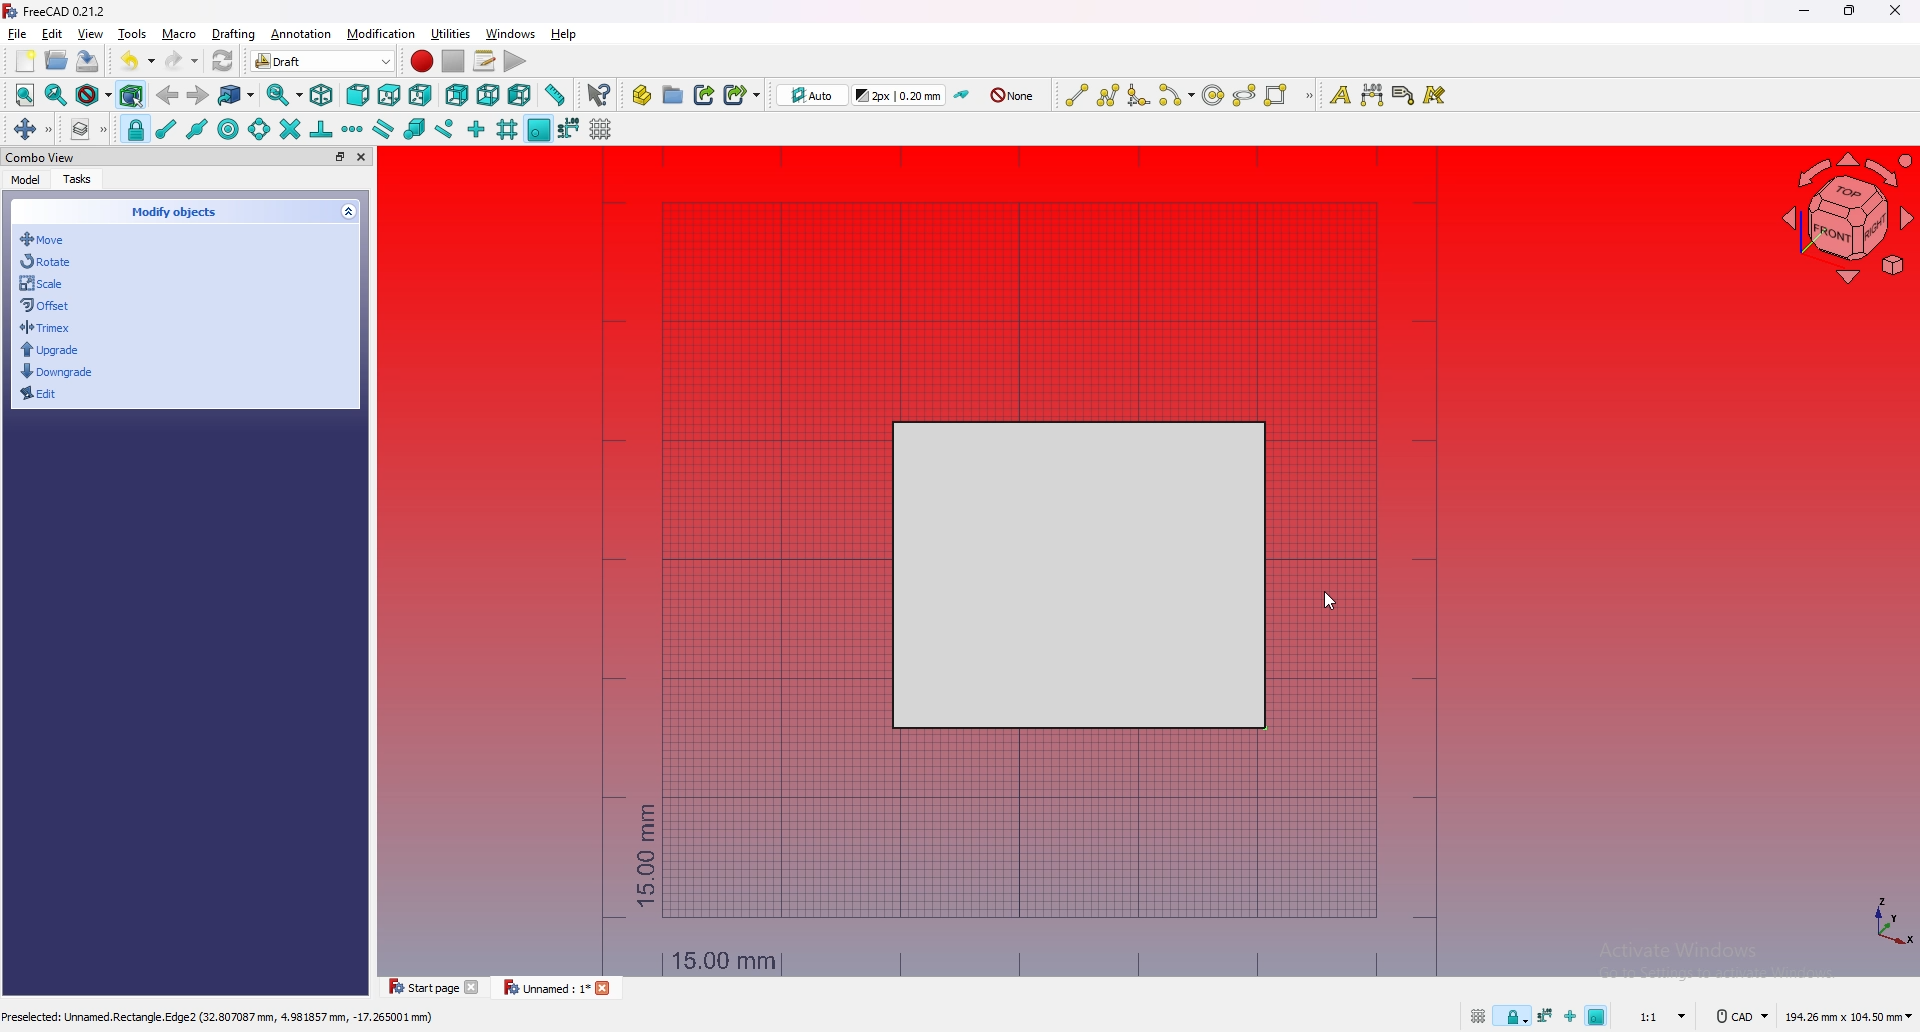  What do you see at coordinates (183, 60) in the screenshot?
I see `redo` at bounding box center [183, 60].